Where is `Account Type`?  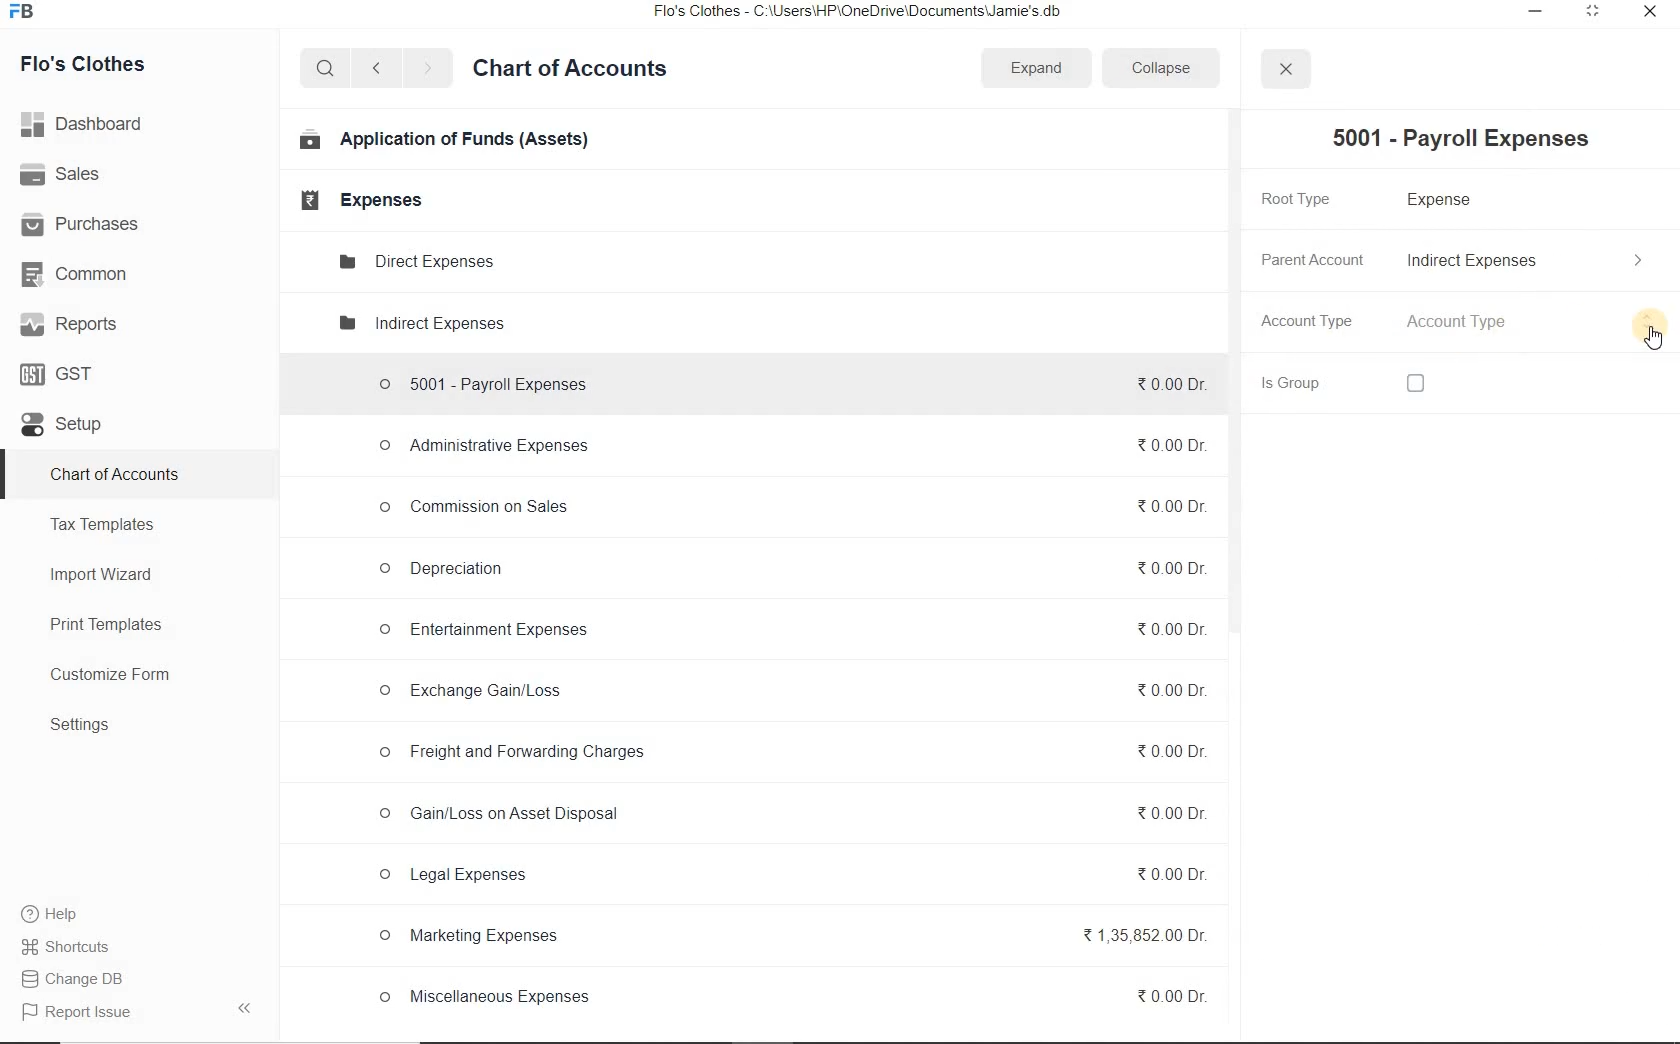
Account Type is located at coordinates (1310, 324).